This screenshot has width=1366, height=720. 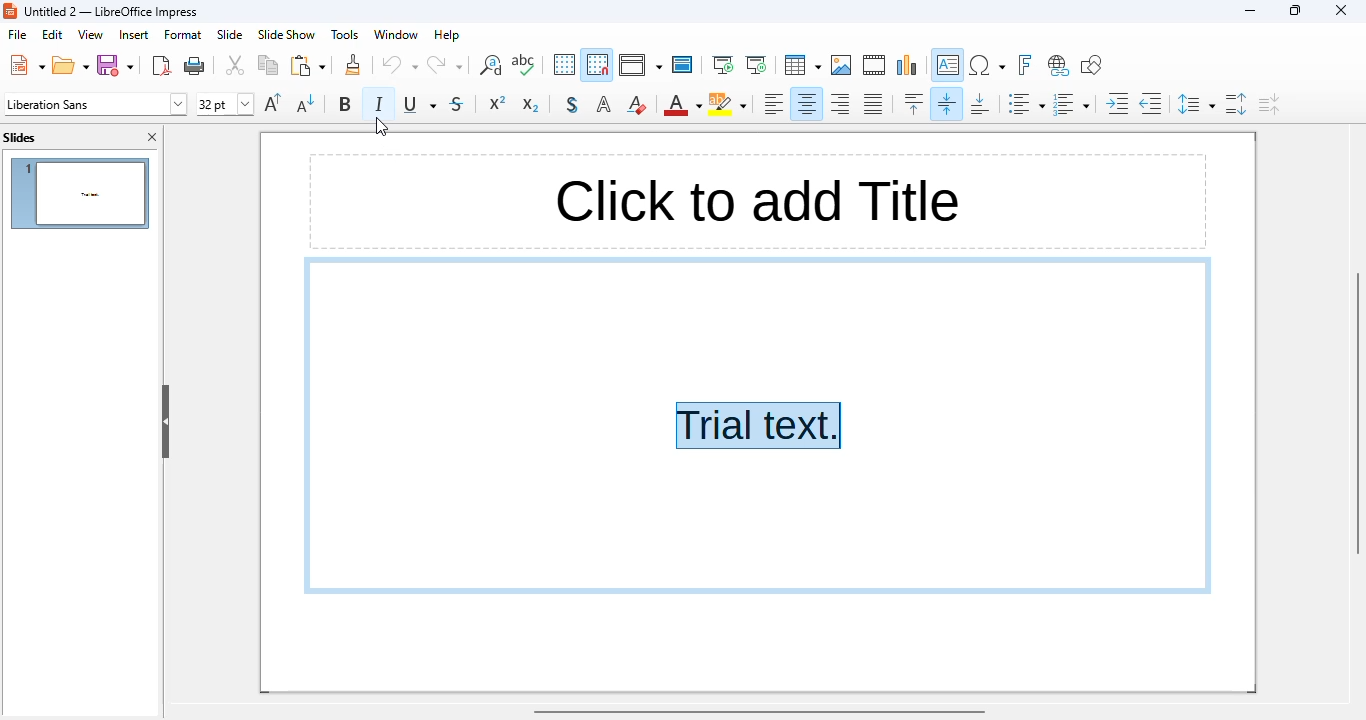 I want to click on view, so click(x=91, y=34).